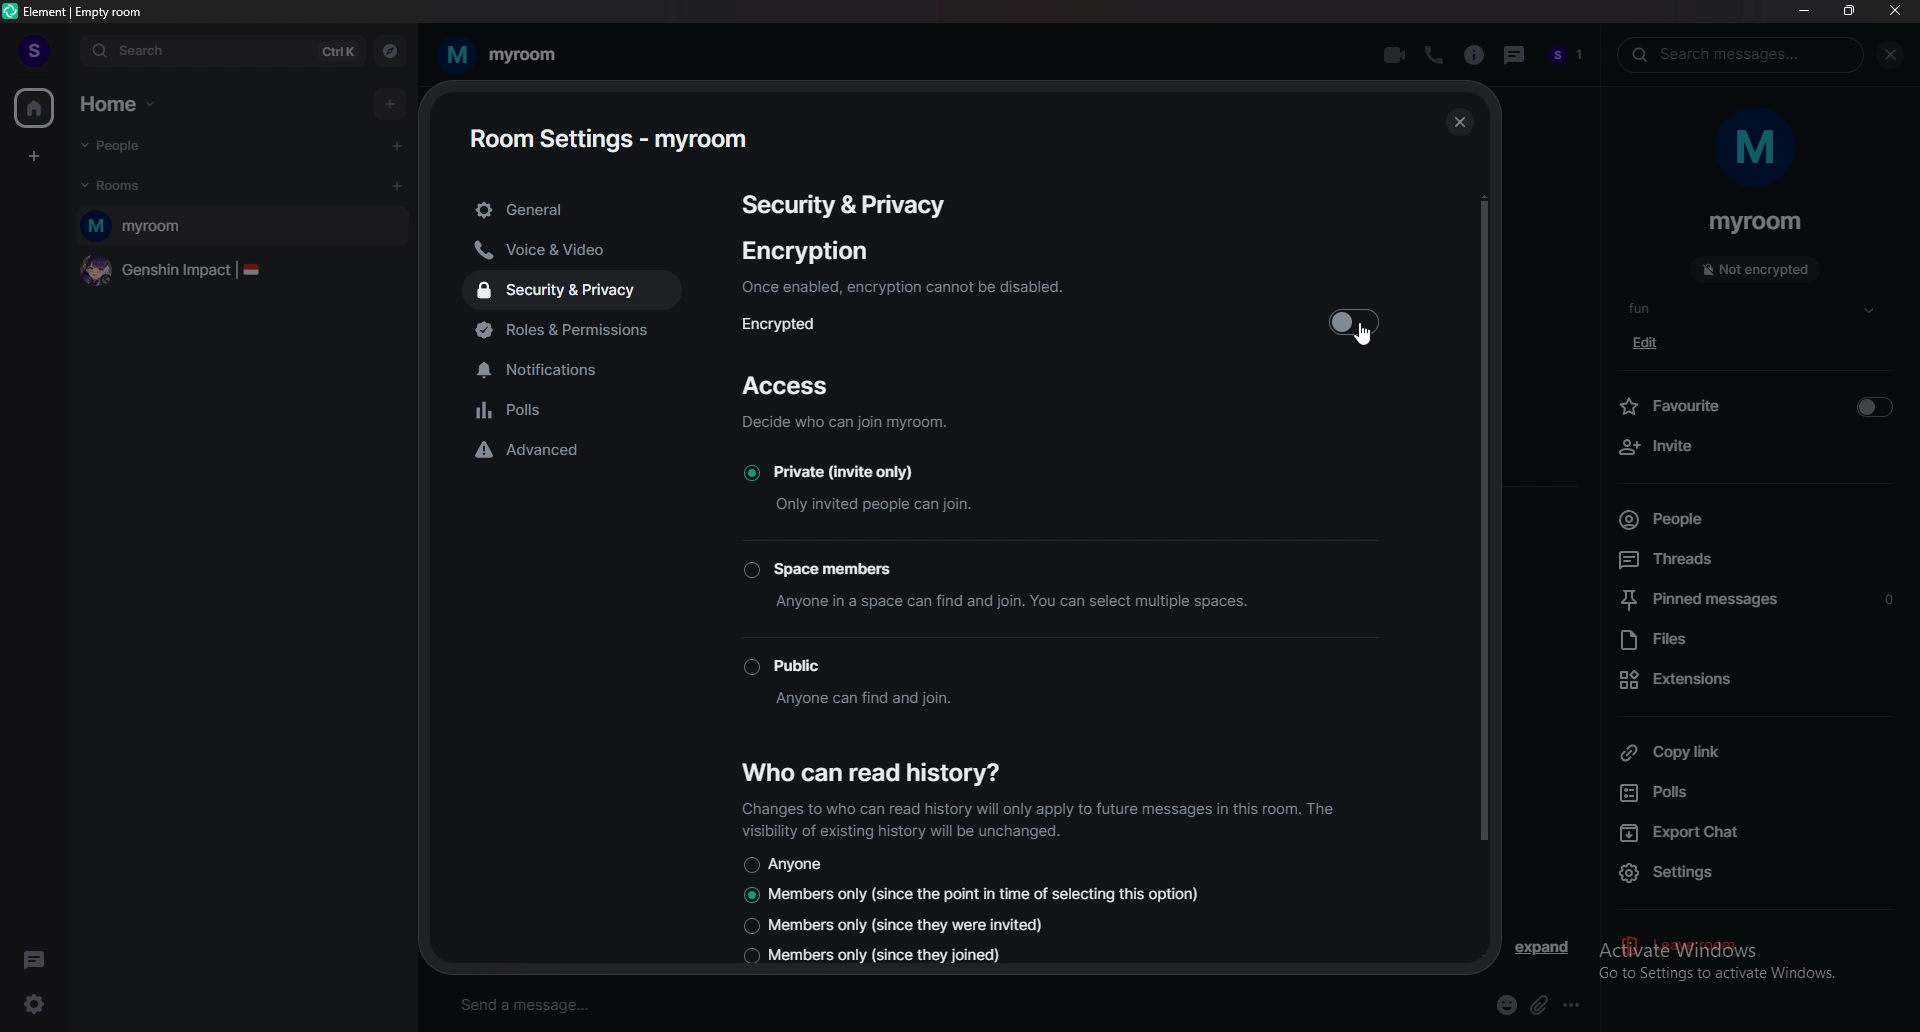 The image size is (1920, 1032). Describe the element at coordinates (1669, 874) in the screenshot. I see `settings` at that location.